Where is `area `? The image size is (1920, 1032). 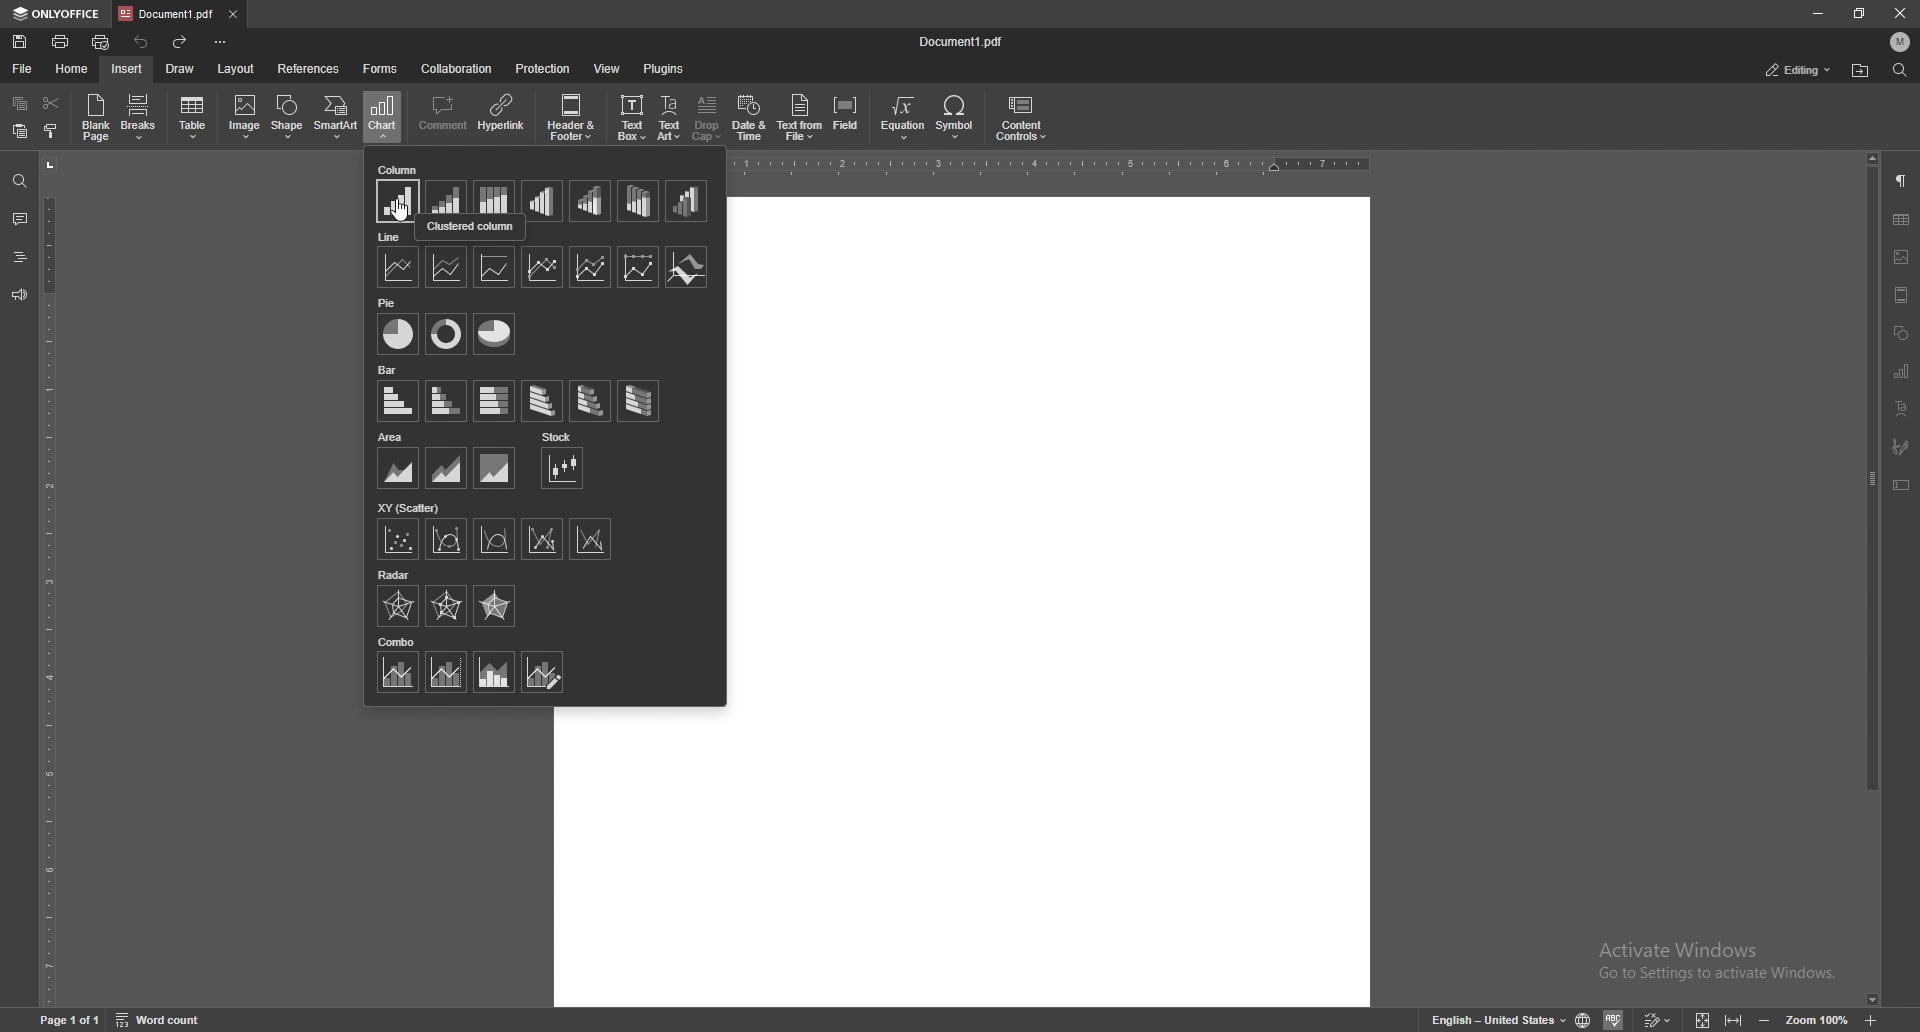
area  is located at coordinates (392, 437).